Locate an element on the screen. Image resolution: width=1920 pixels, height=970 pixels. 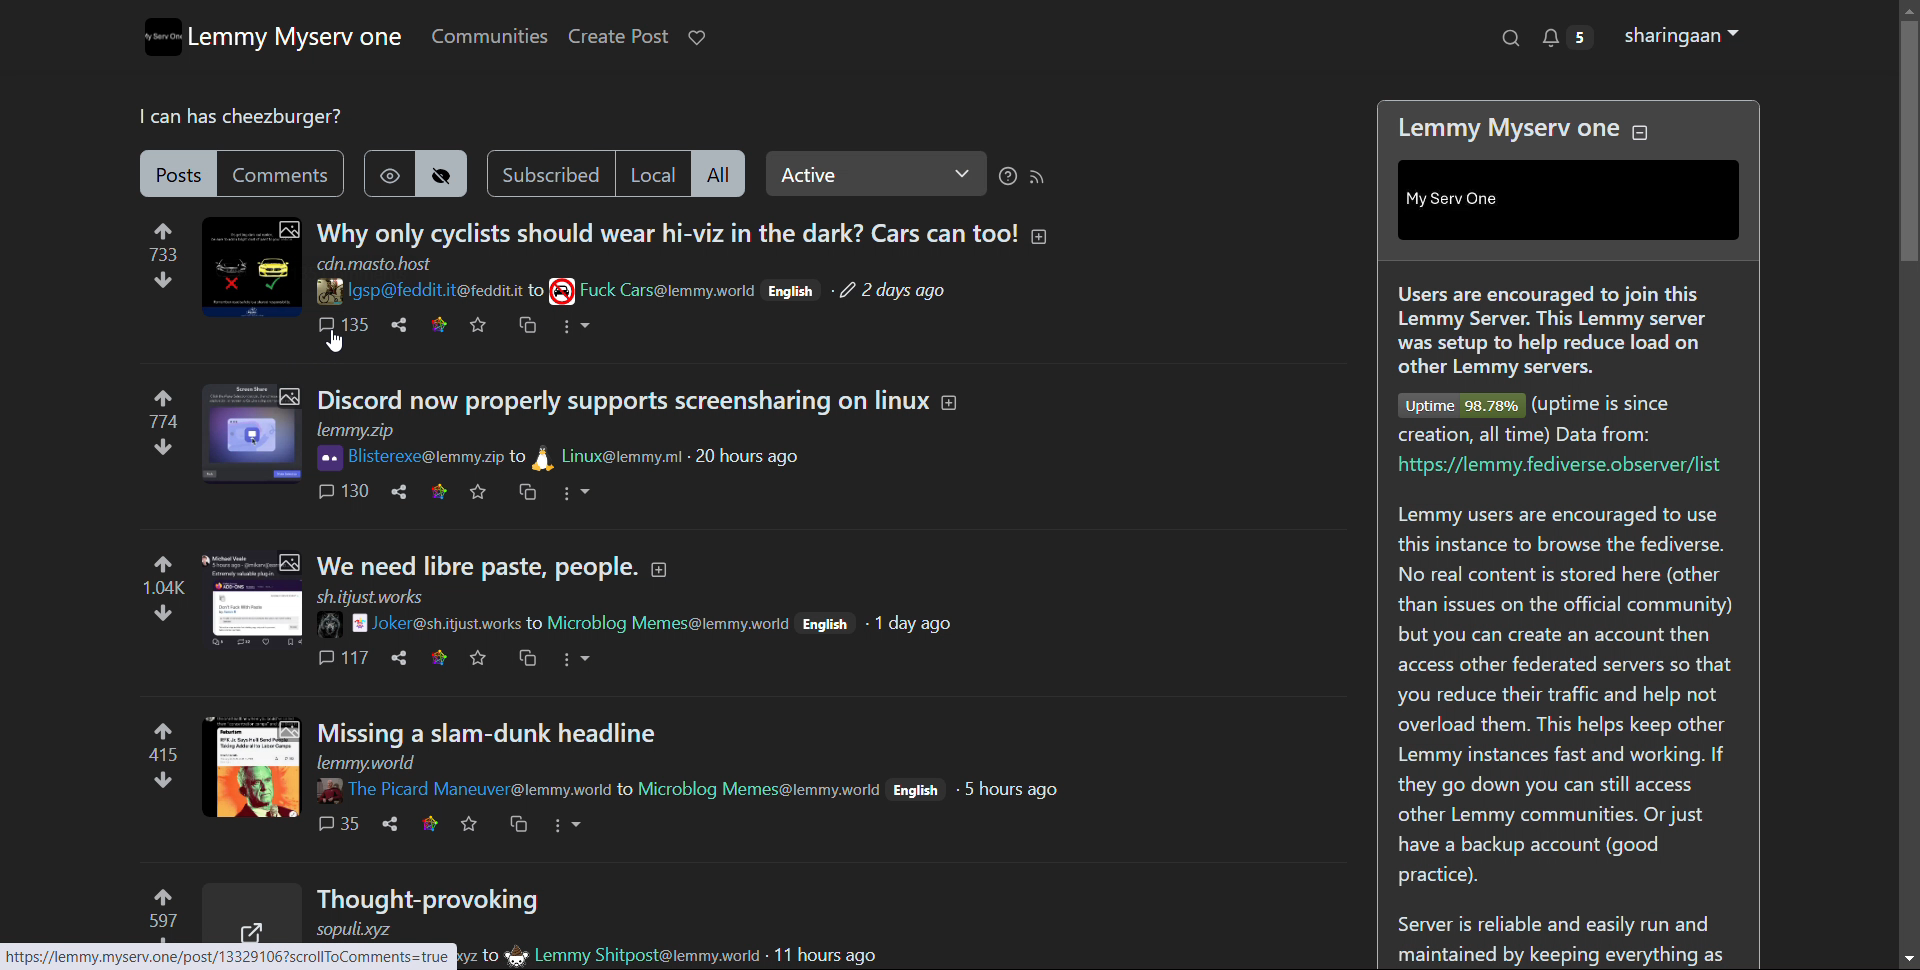
sorting help is located at coordinates (1007, 176).